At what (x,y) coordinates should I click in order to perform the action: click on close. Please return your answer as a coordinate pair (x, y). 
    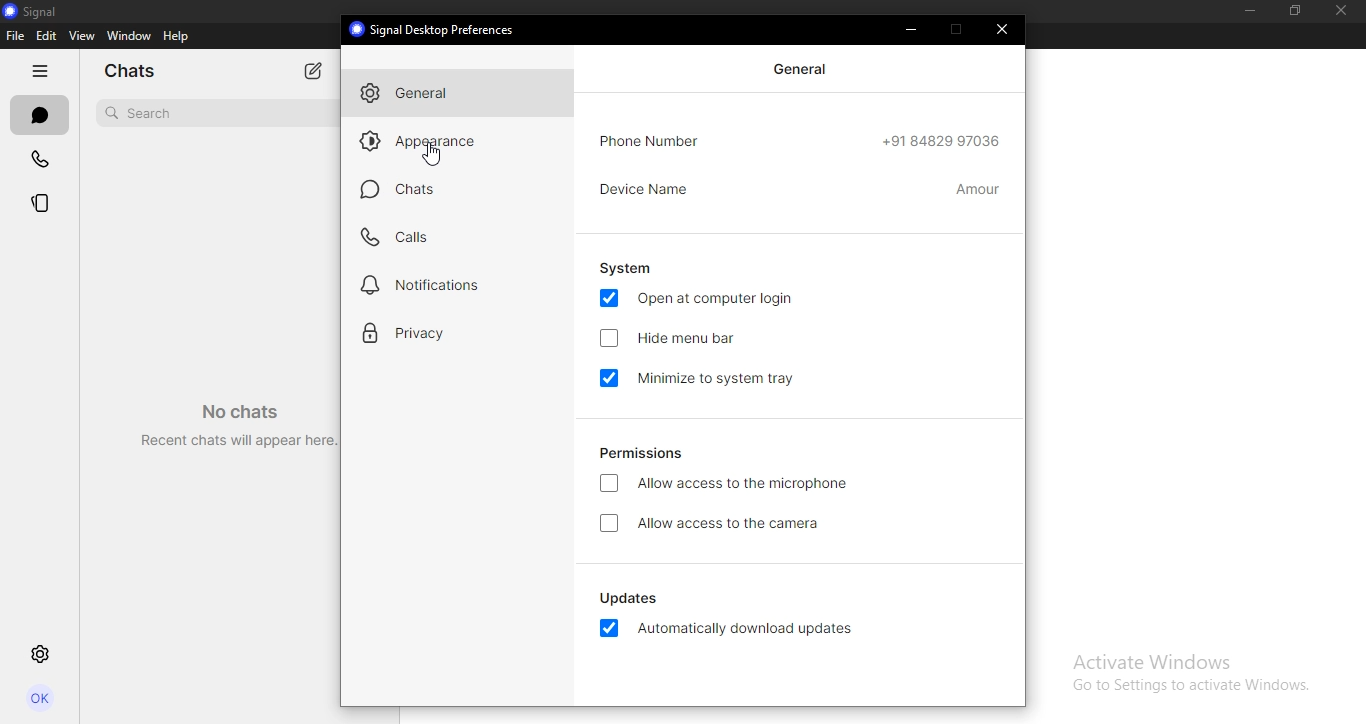
    Looking at the image, I should click on (1346, 12).